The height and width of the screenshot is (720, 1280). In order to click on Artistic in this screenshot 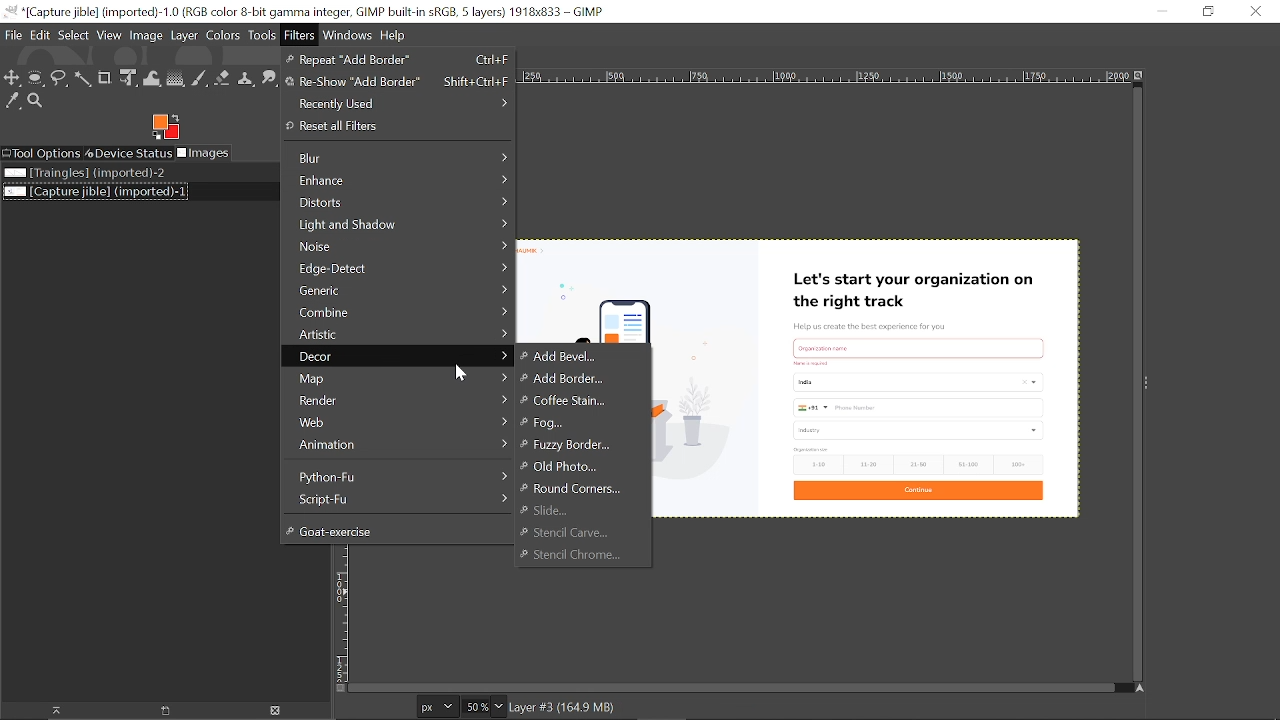, I will do `click(397, 334)`.